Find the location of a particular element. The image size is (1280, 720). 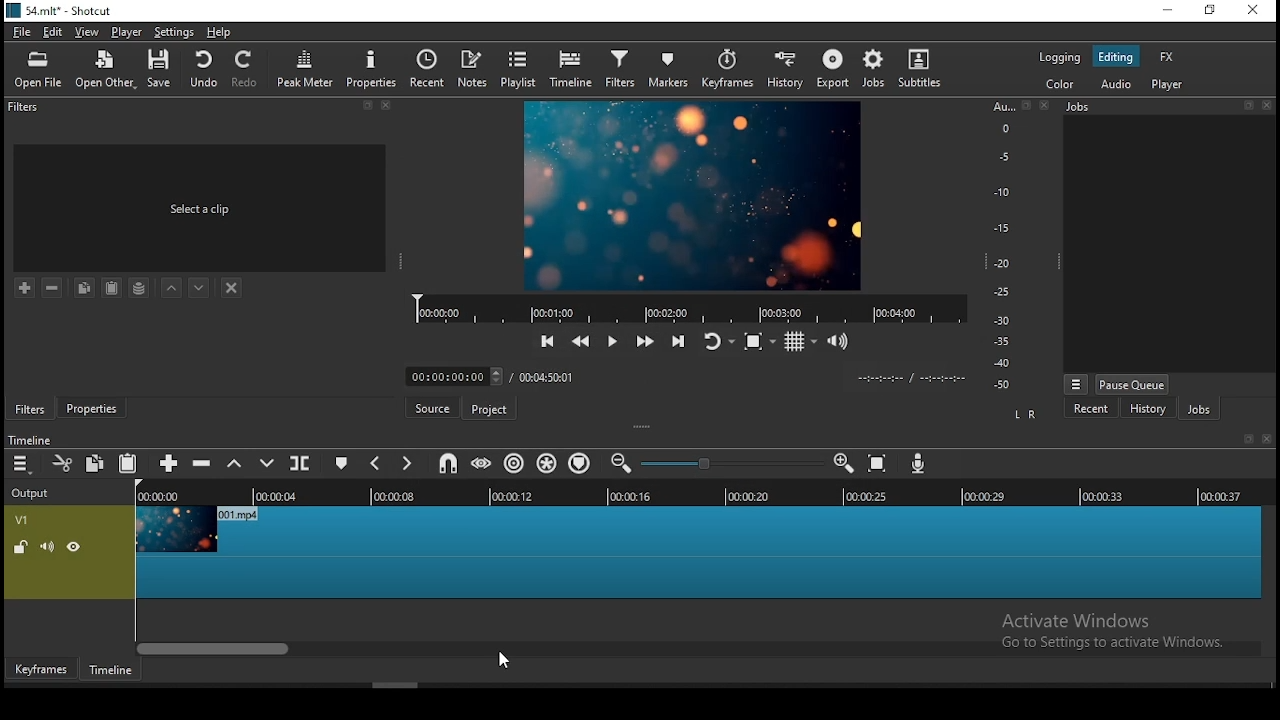

zoom timeline in is located at coordinates (623, 464).